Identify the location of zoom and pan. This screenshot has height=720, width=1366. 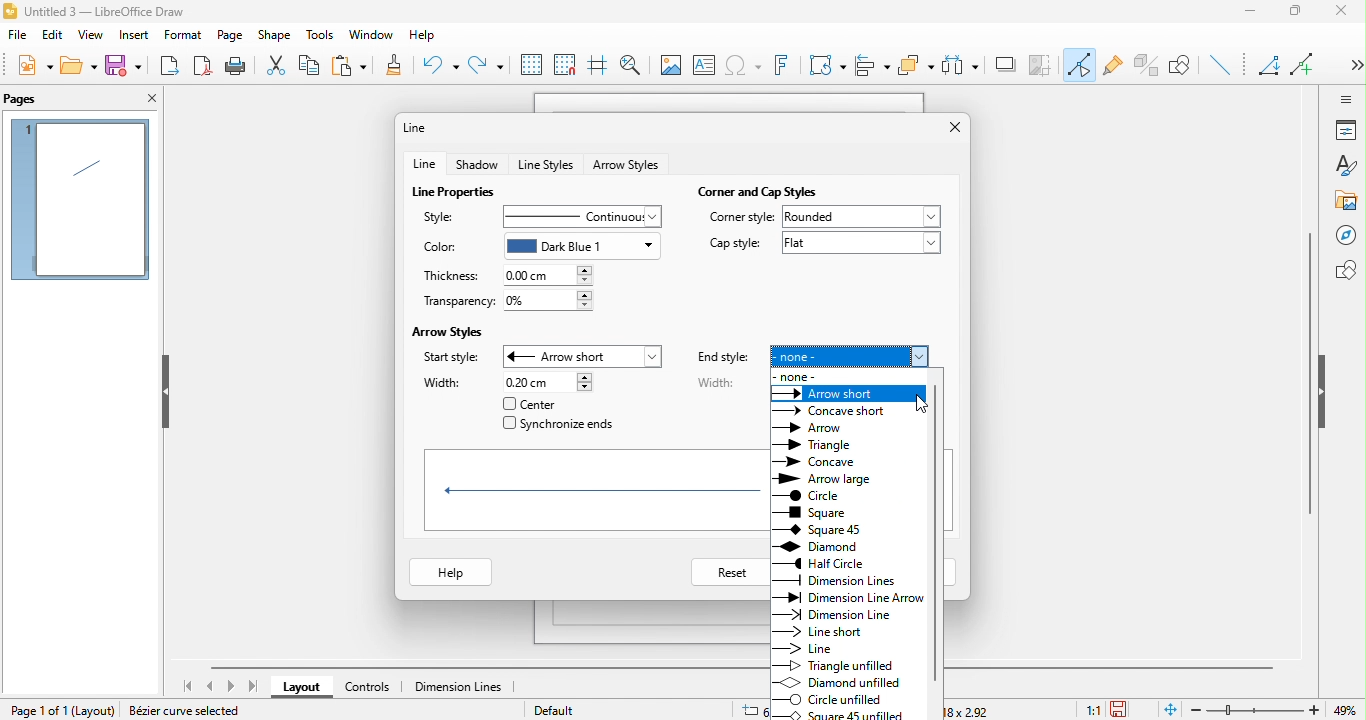
(630, 62).